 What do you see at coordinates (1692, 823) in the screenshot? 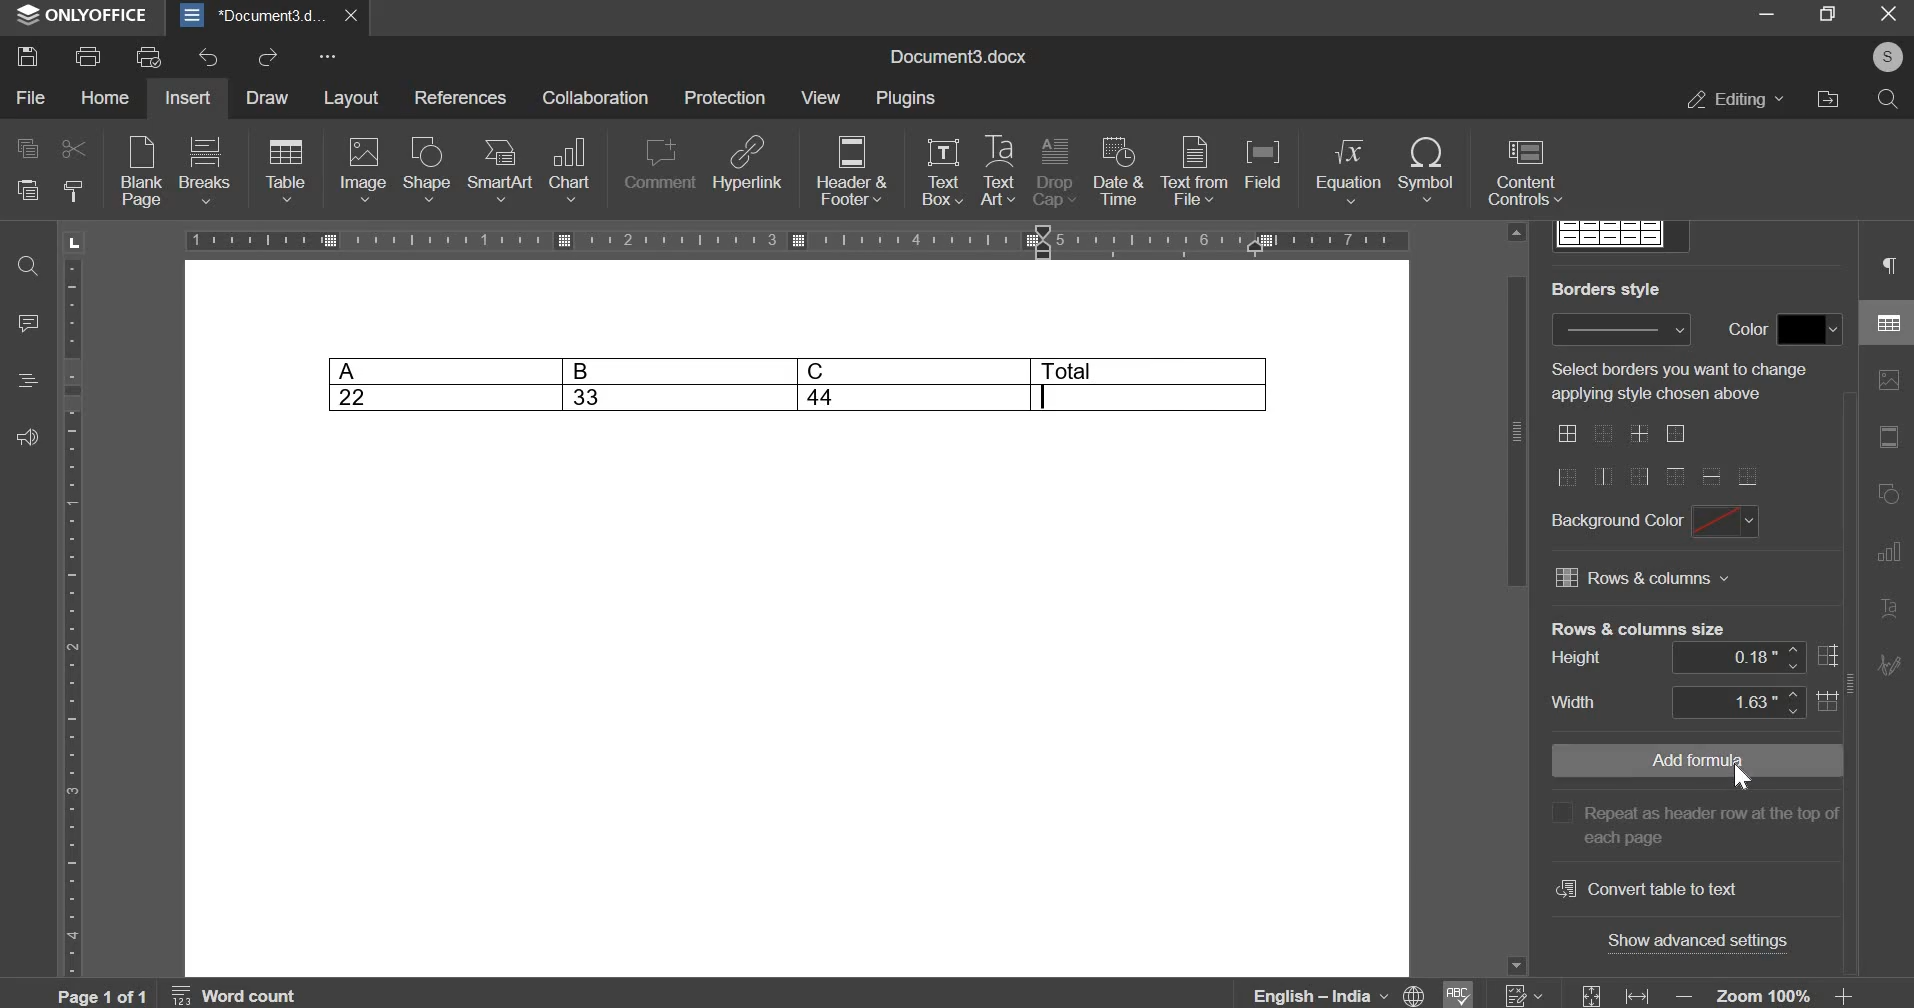
I see `Repeat as header row at the top of each page` at bounding box center [1692, 823].